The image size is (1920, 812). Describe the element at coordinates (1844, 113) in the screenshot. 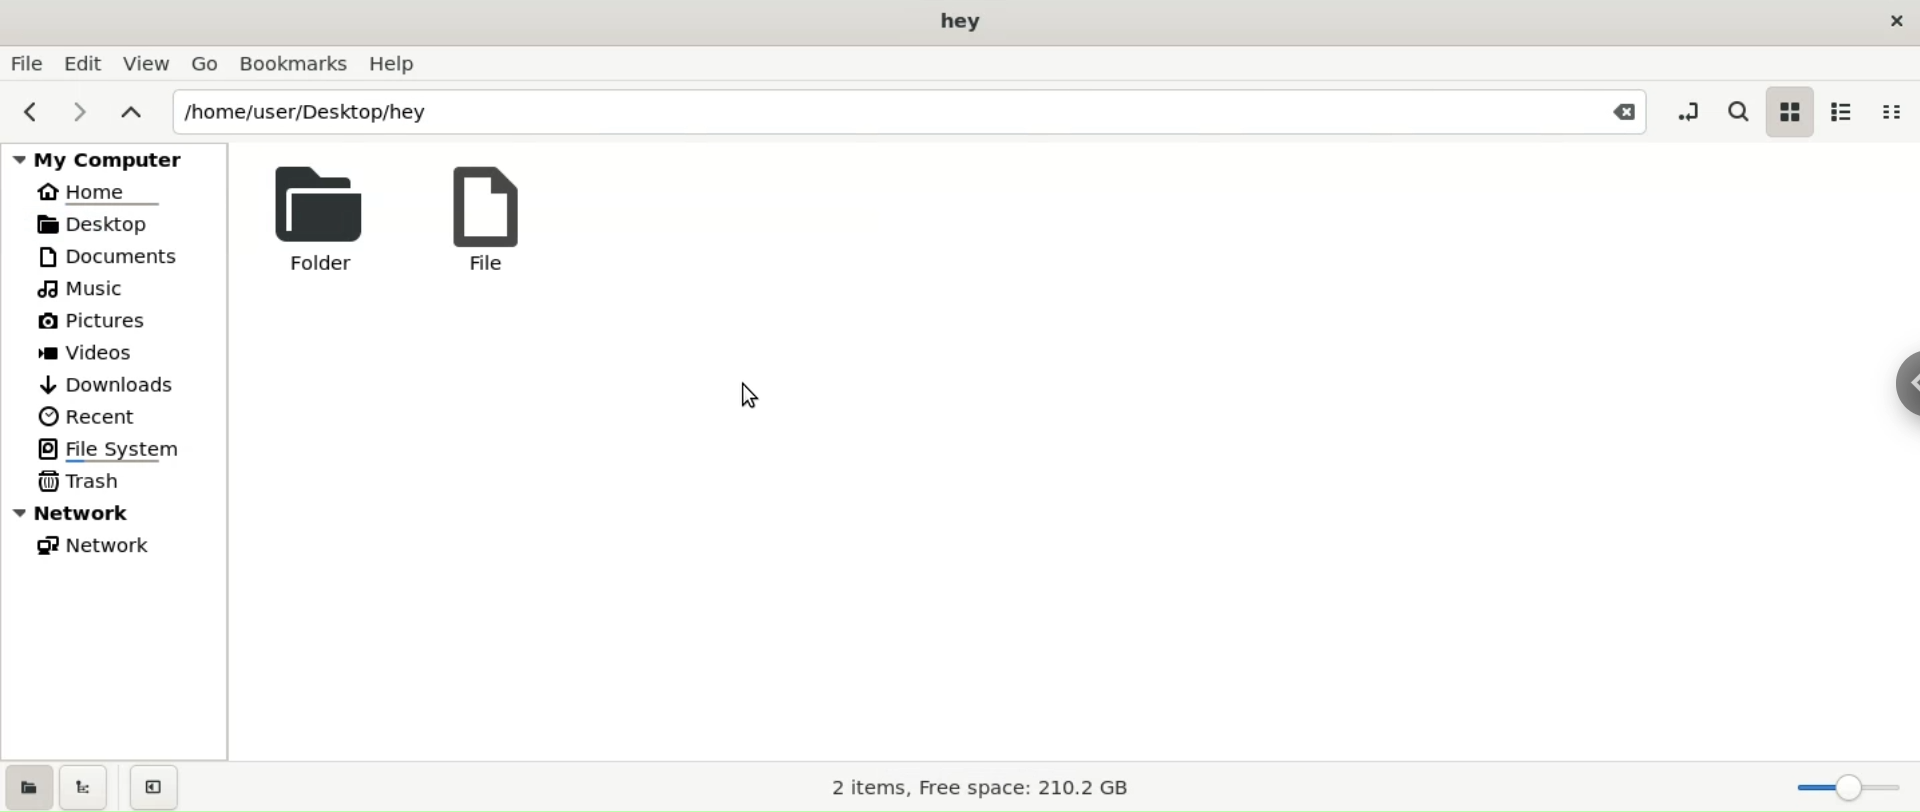

I see `list view` at that location.